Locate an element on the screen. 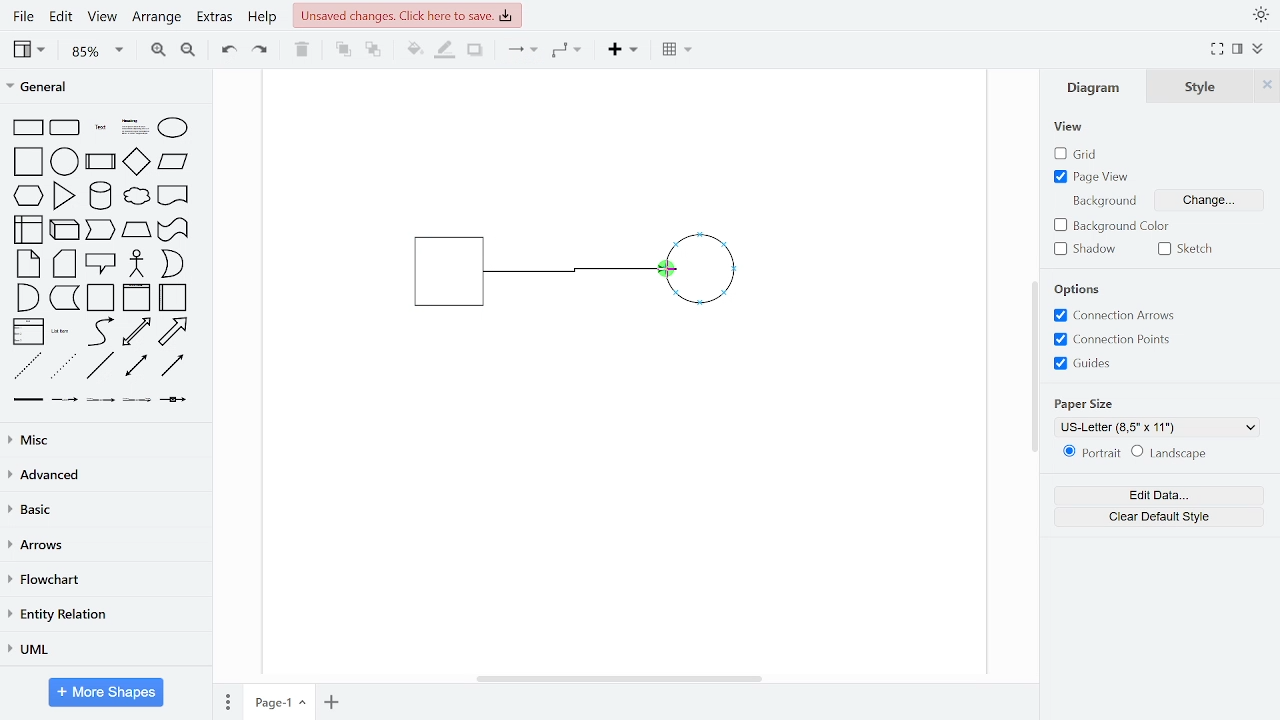  connector with symbol is located at coordinates (176, 398).